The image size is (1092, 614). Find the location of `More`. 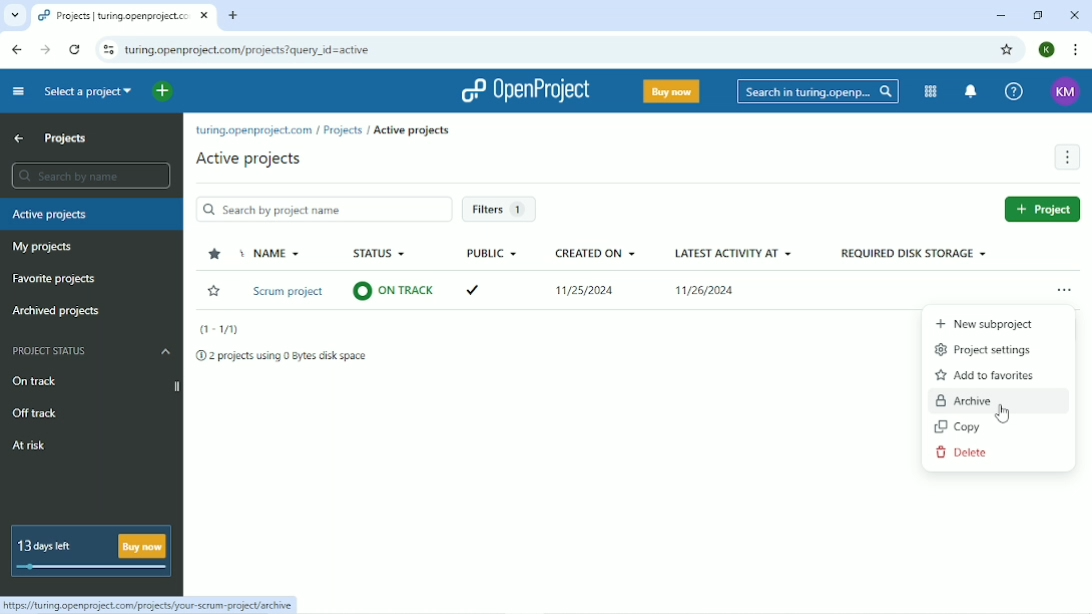

More is located at coordinates (1066, 157).